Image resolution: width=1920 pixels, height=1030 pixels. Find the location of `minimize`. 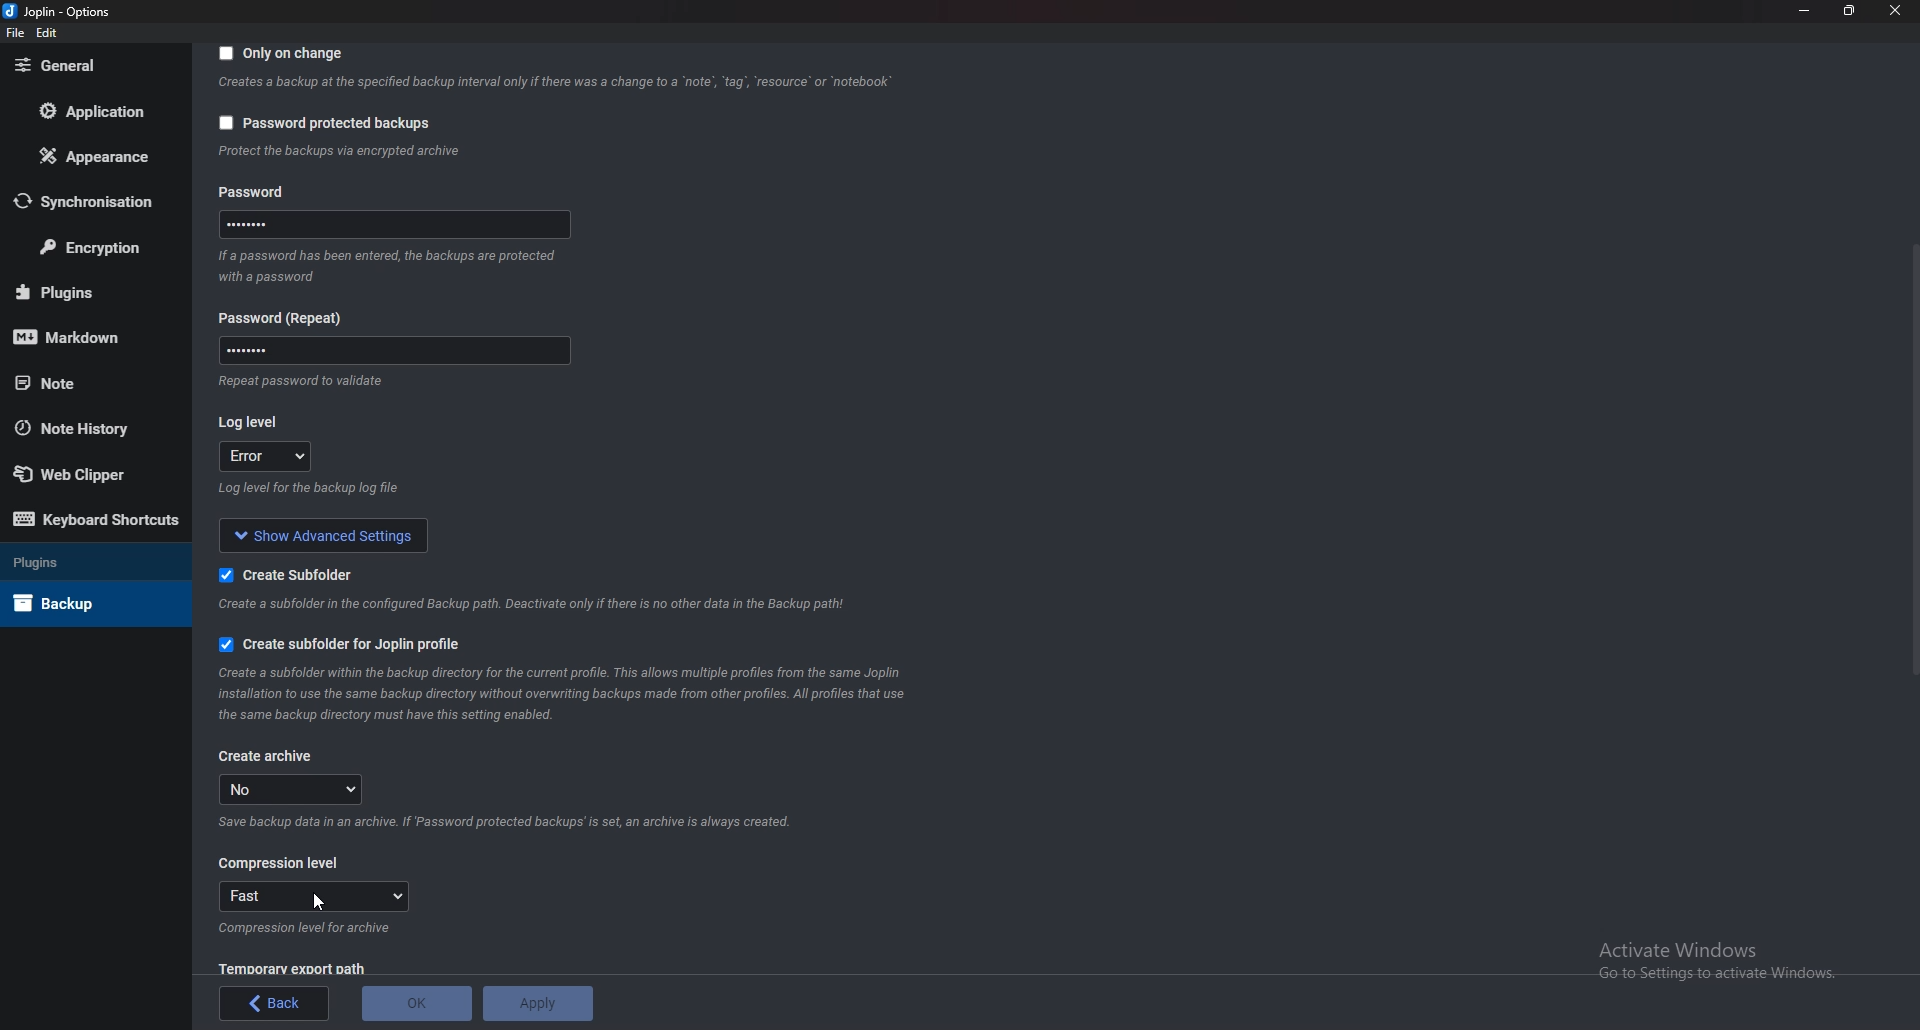

minimize is located at coordinates (1805, 10).